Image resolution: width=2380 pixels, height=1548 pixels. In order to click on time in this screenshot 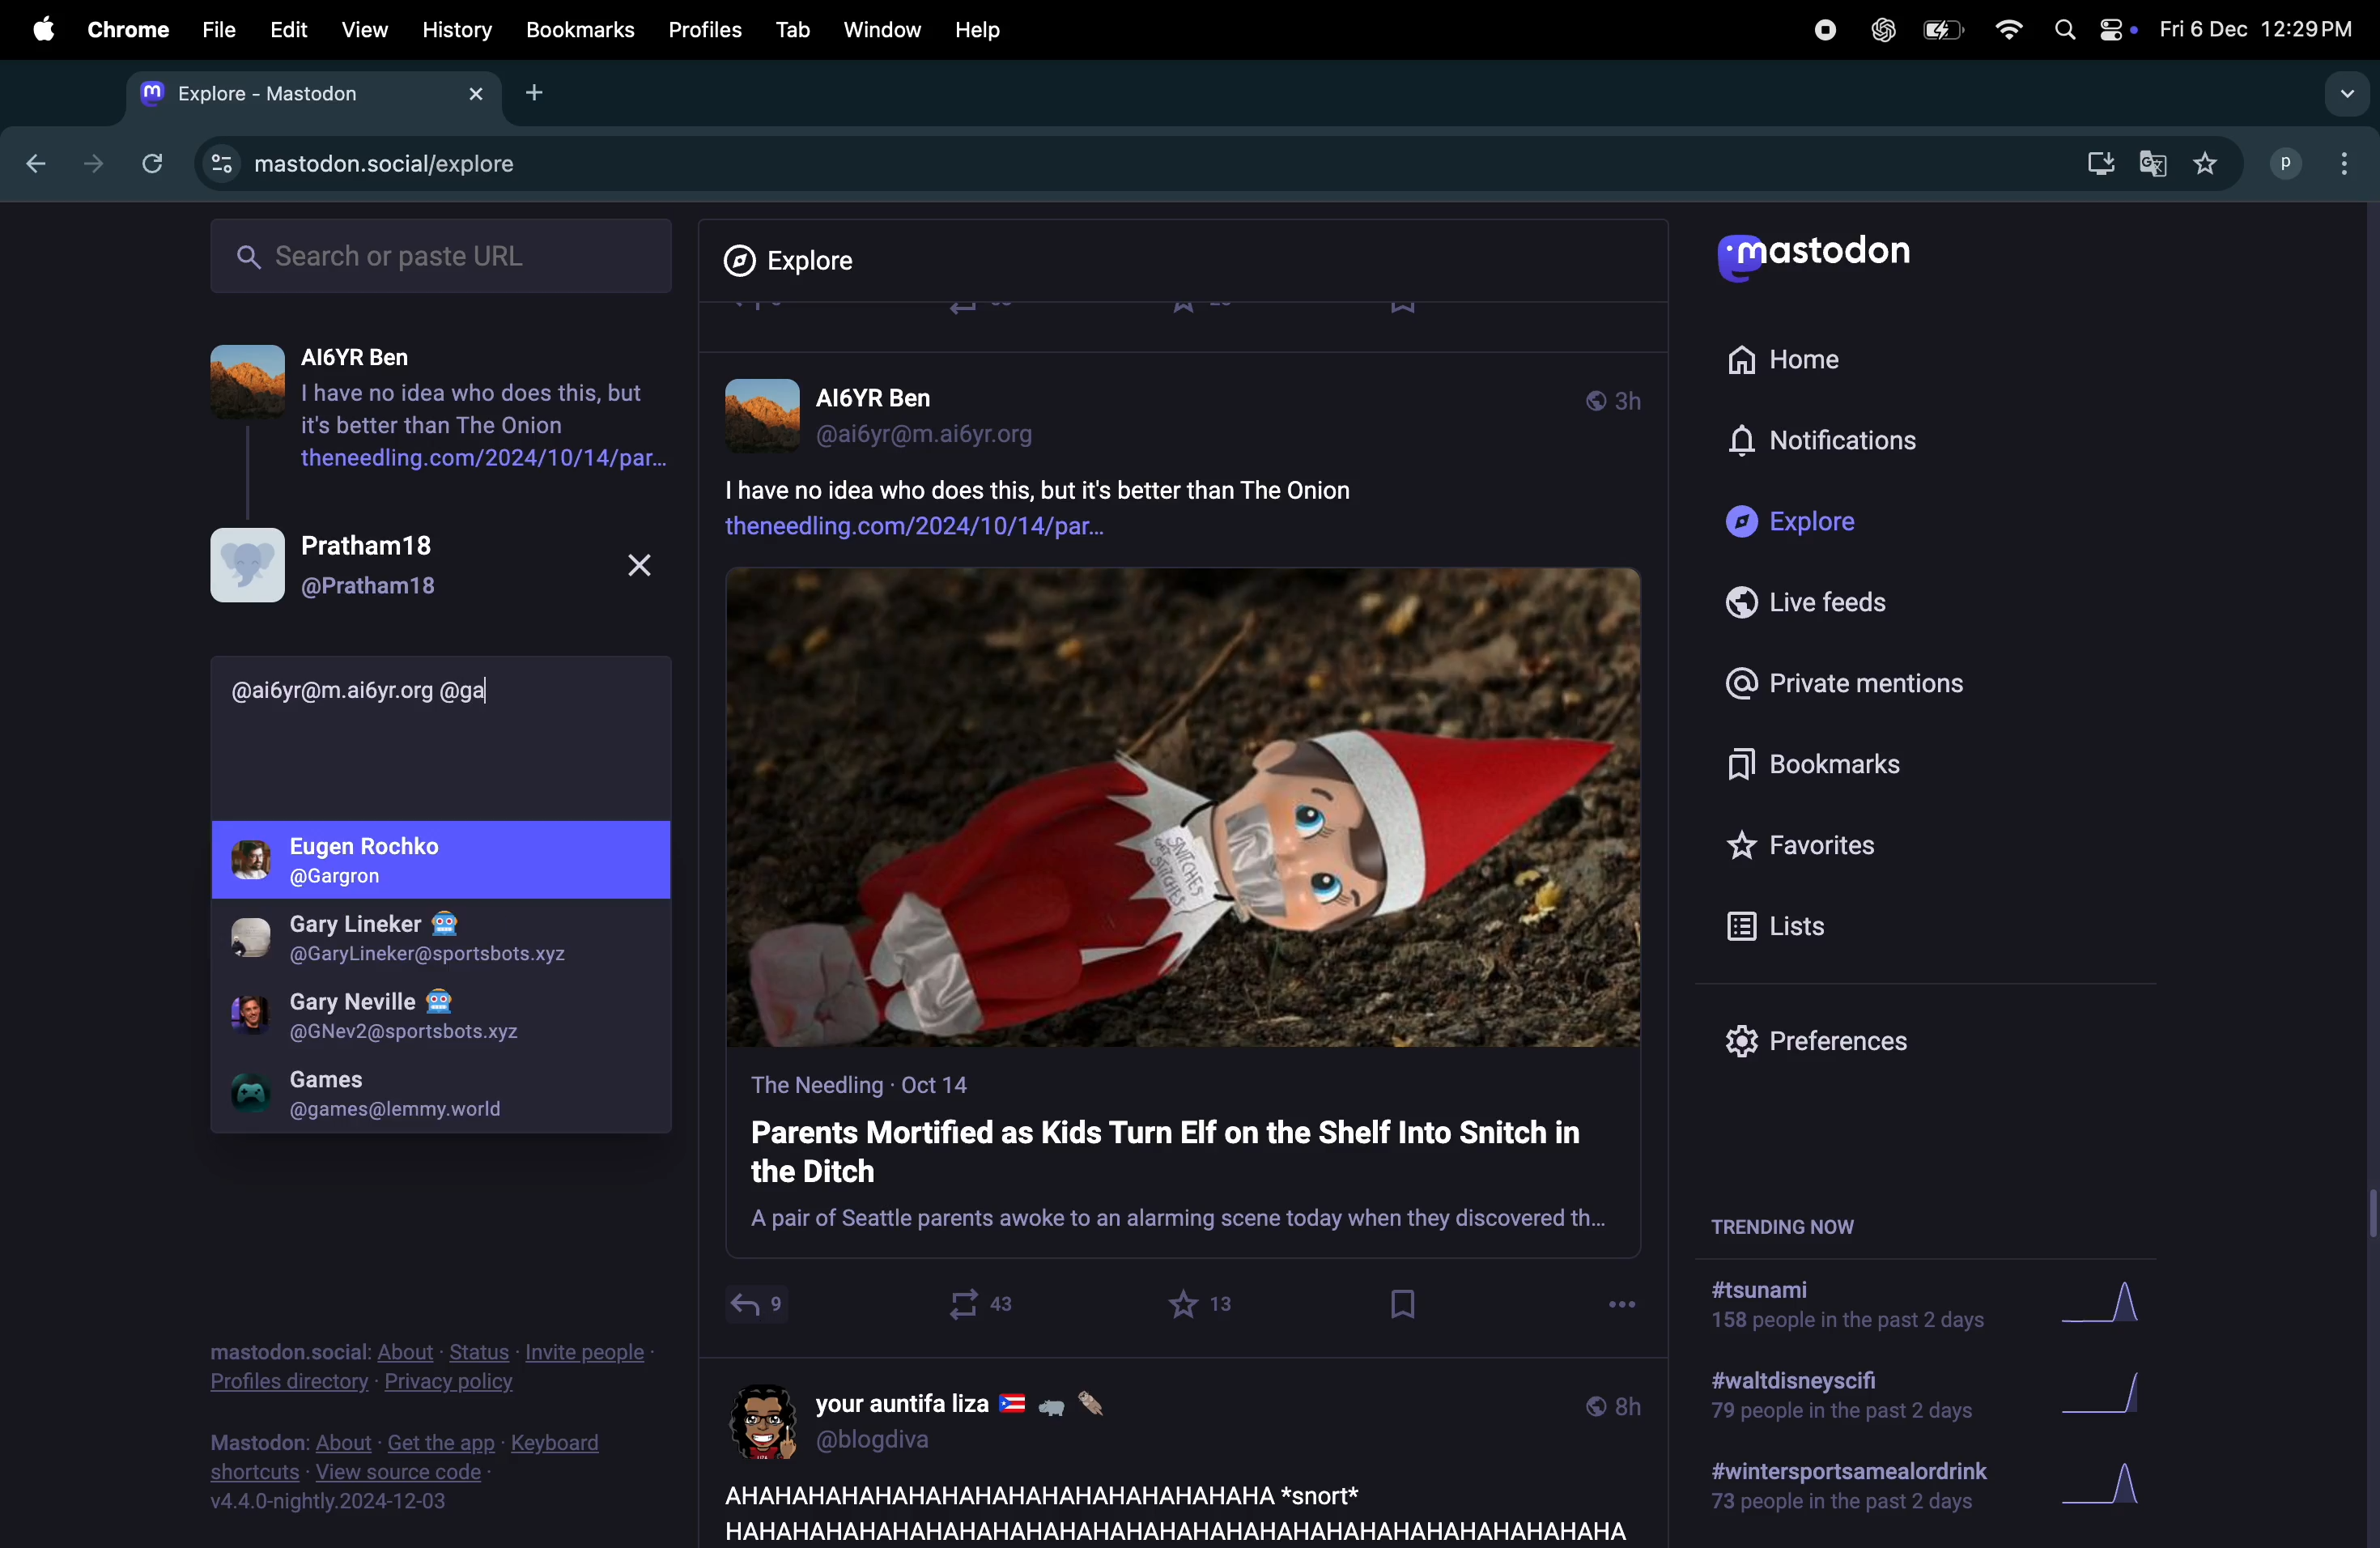, I will do `click(1613, 1404)`.